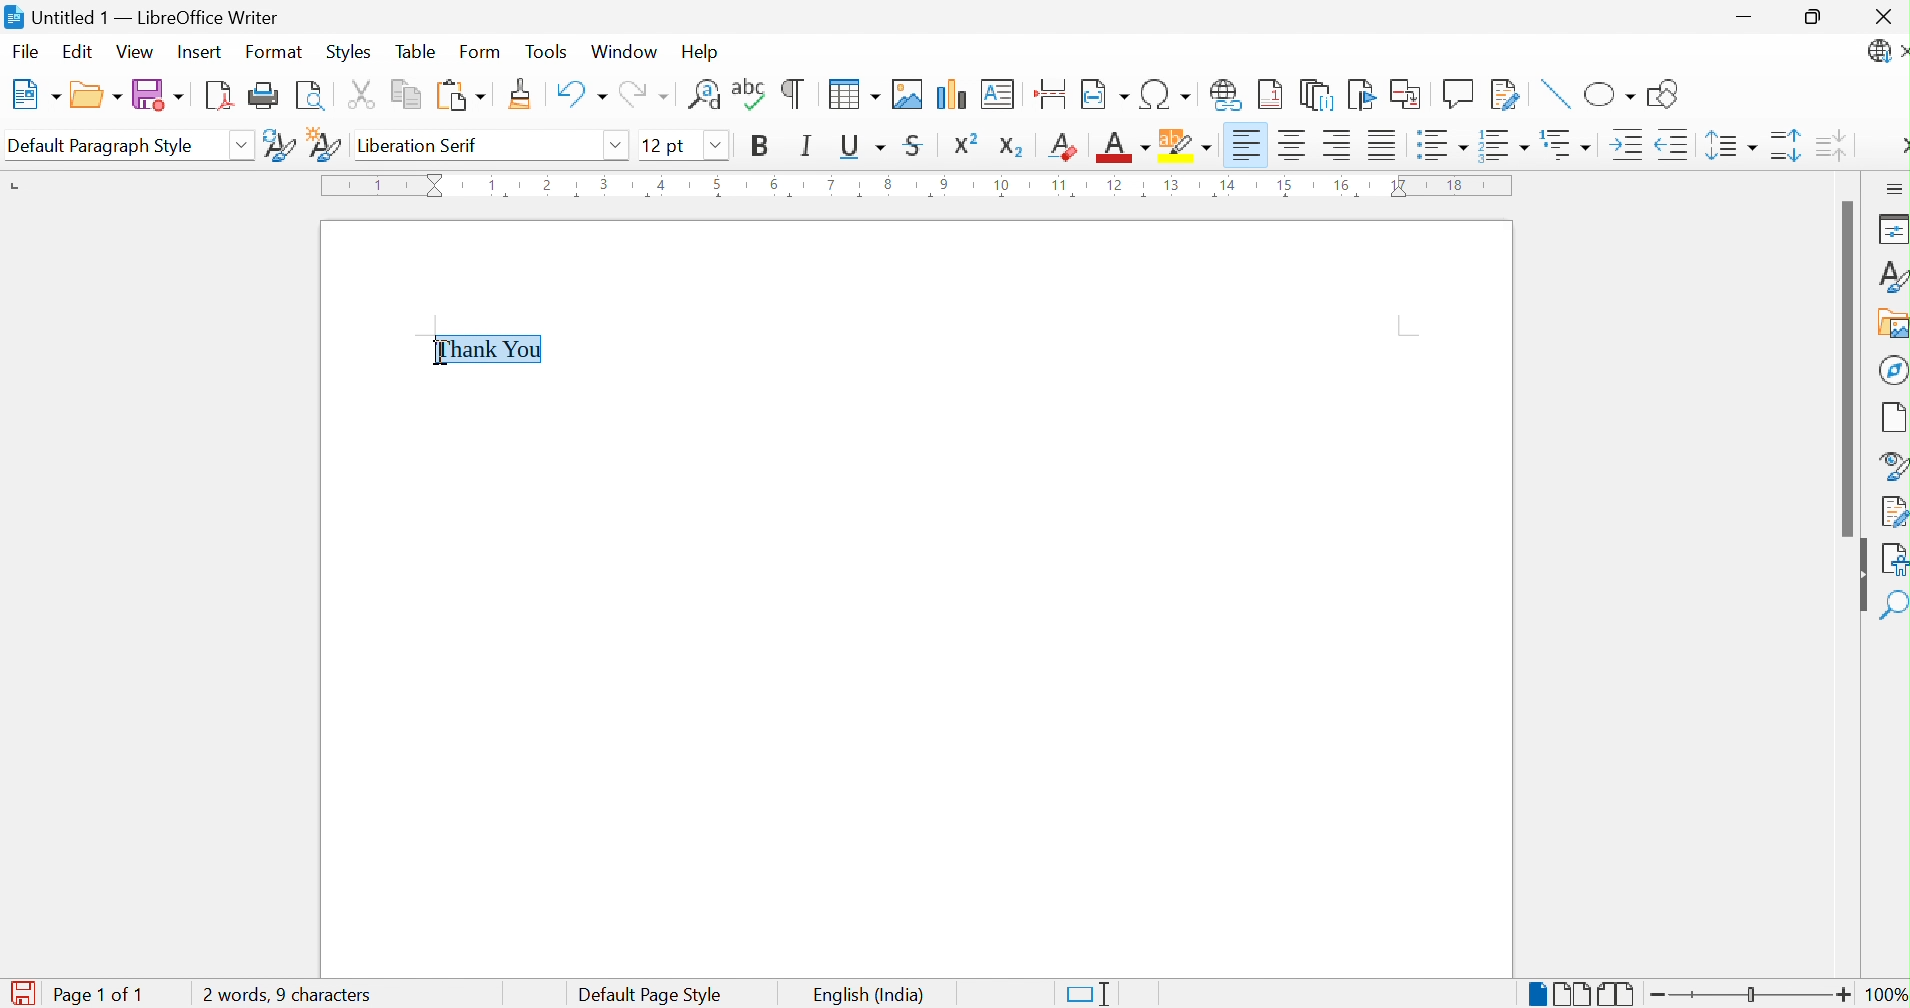 The height and width of the screenshot is (1008, 1910). I want to click on Undo, so click(581, 95).